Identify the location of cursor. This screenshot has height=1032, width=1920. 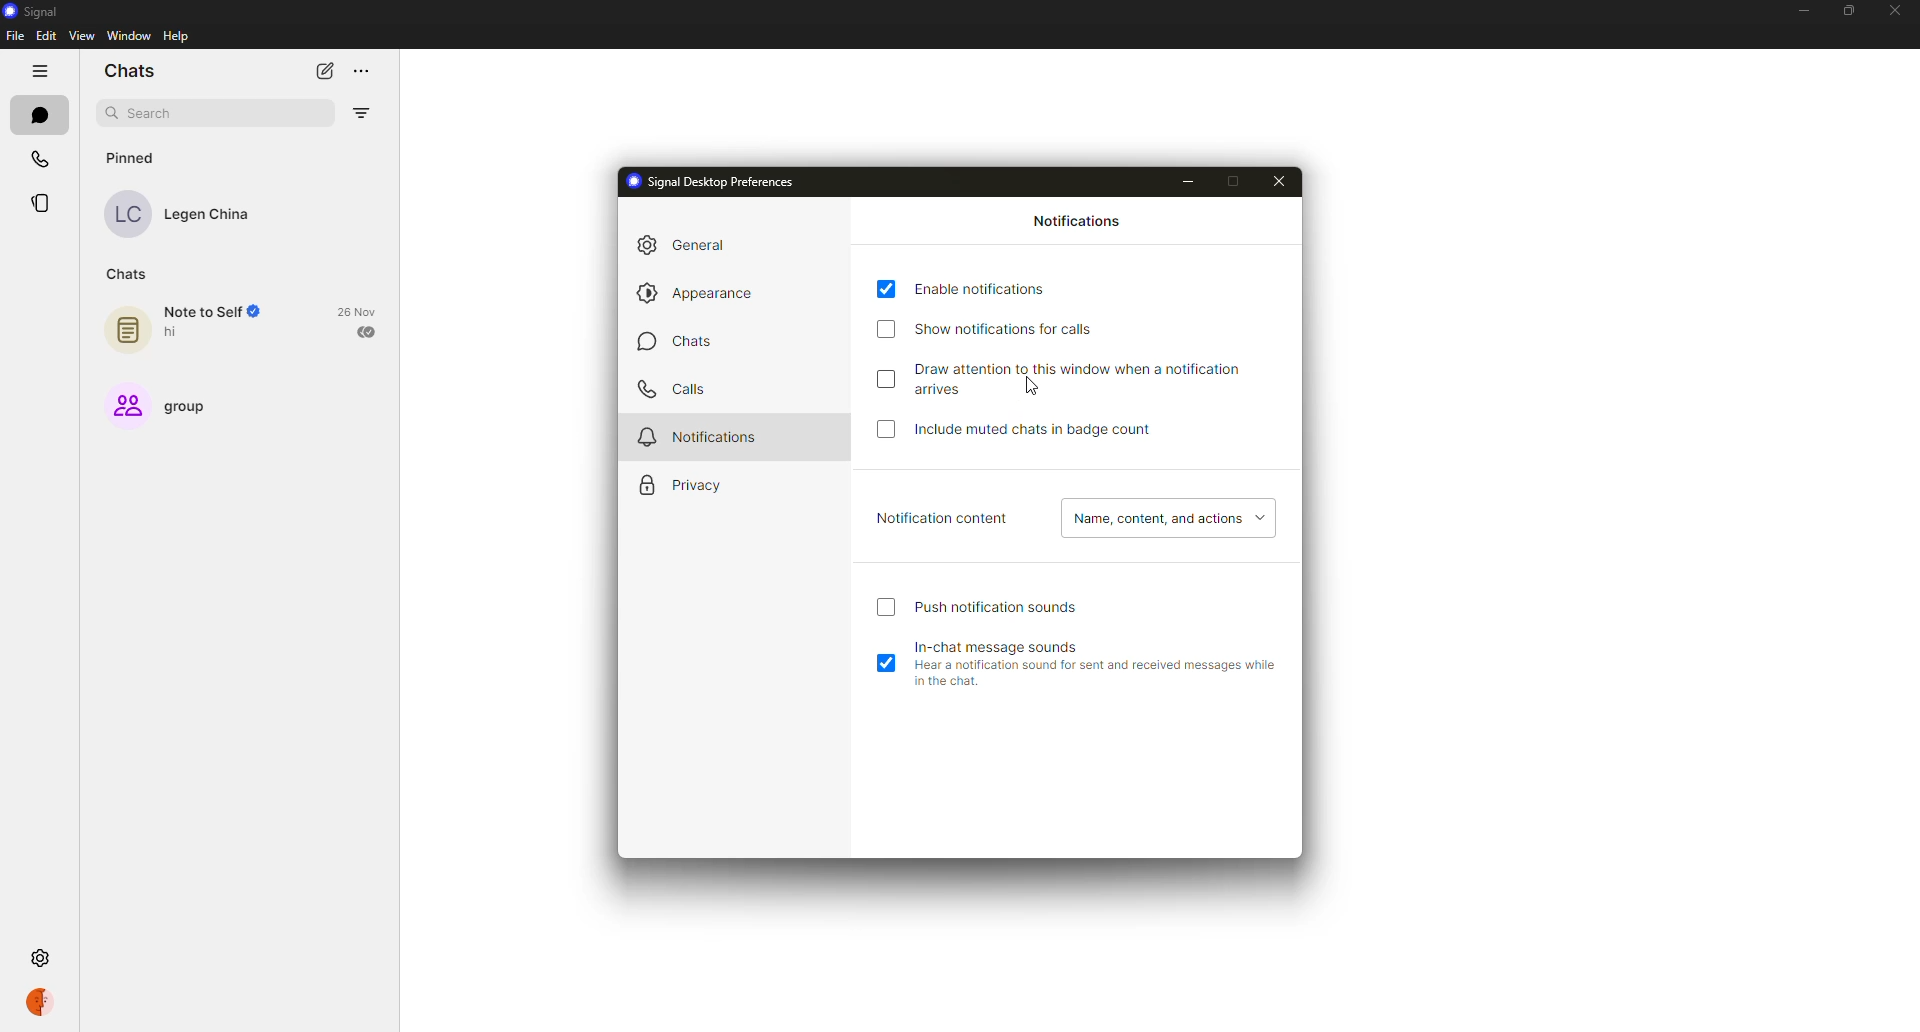
(1035, 388).